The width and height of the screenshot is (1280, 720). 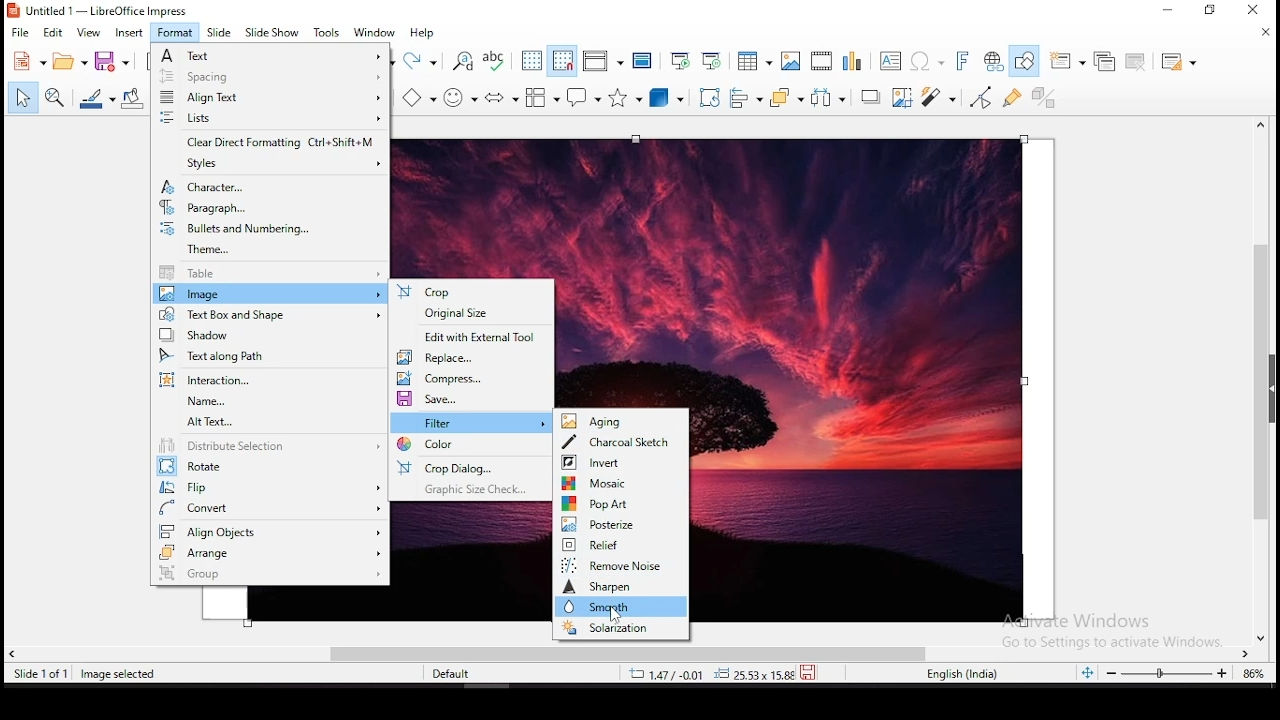 What do you see at coordinates (1253, 11) in the screenshot?
I see `close window` at bounding box center [1253, 11].